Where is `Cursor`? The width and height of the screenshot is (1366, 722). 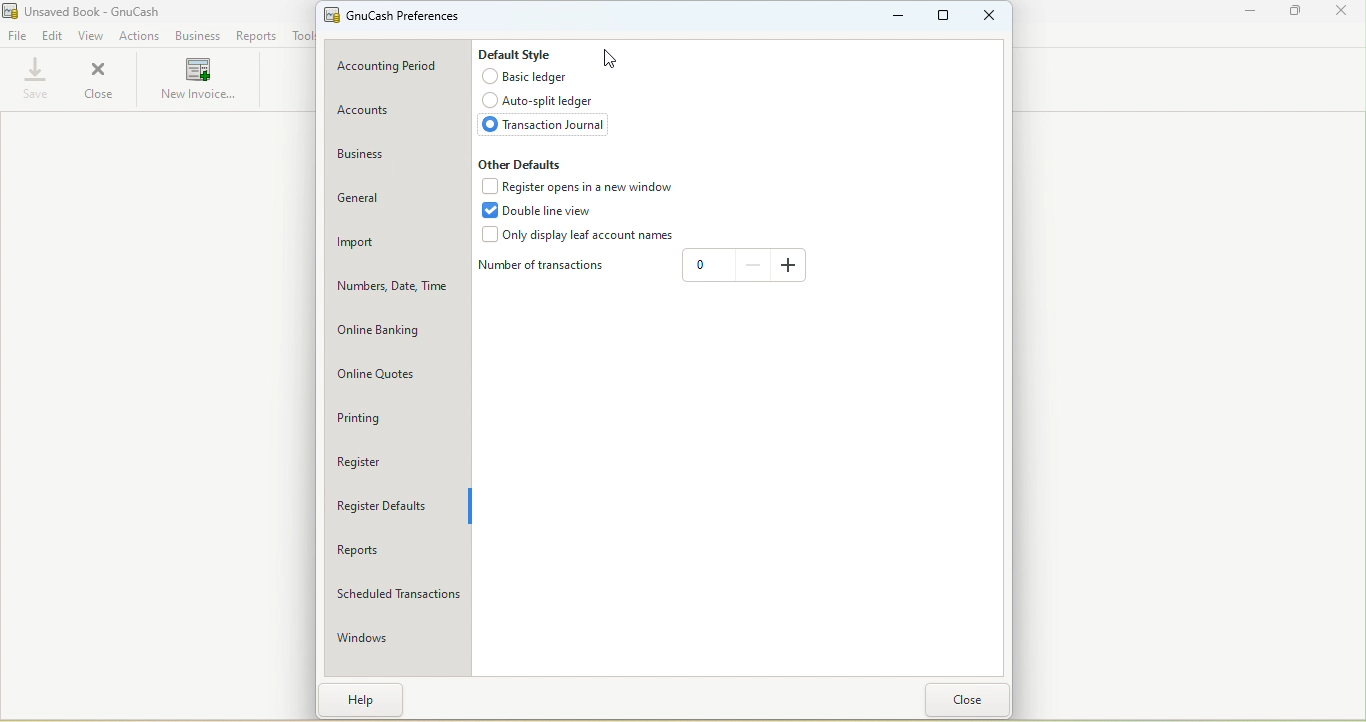 Cursor is located at coordinates (612, 61).